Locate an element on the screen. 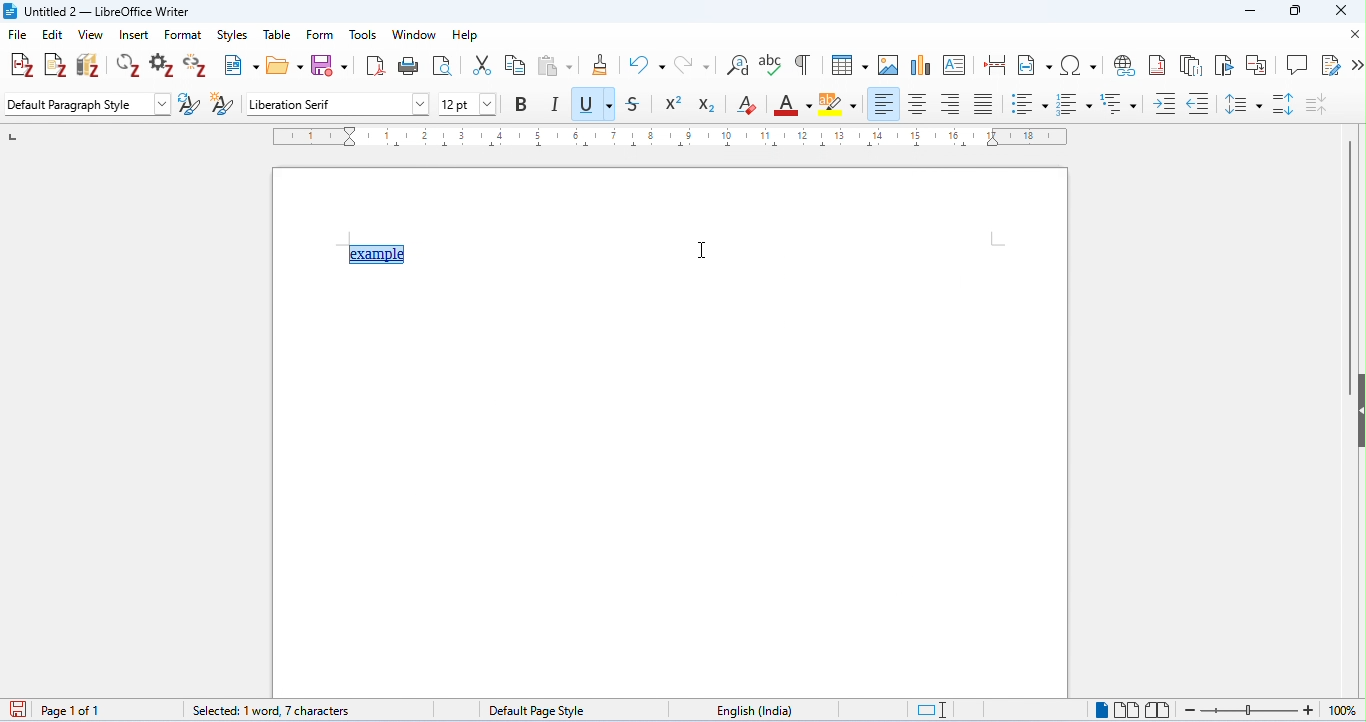 The height and width of the screenshot is (722, 1366). page 1 of 1 is located at coordinates (73, 711).